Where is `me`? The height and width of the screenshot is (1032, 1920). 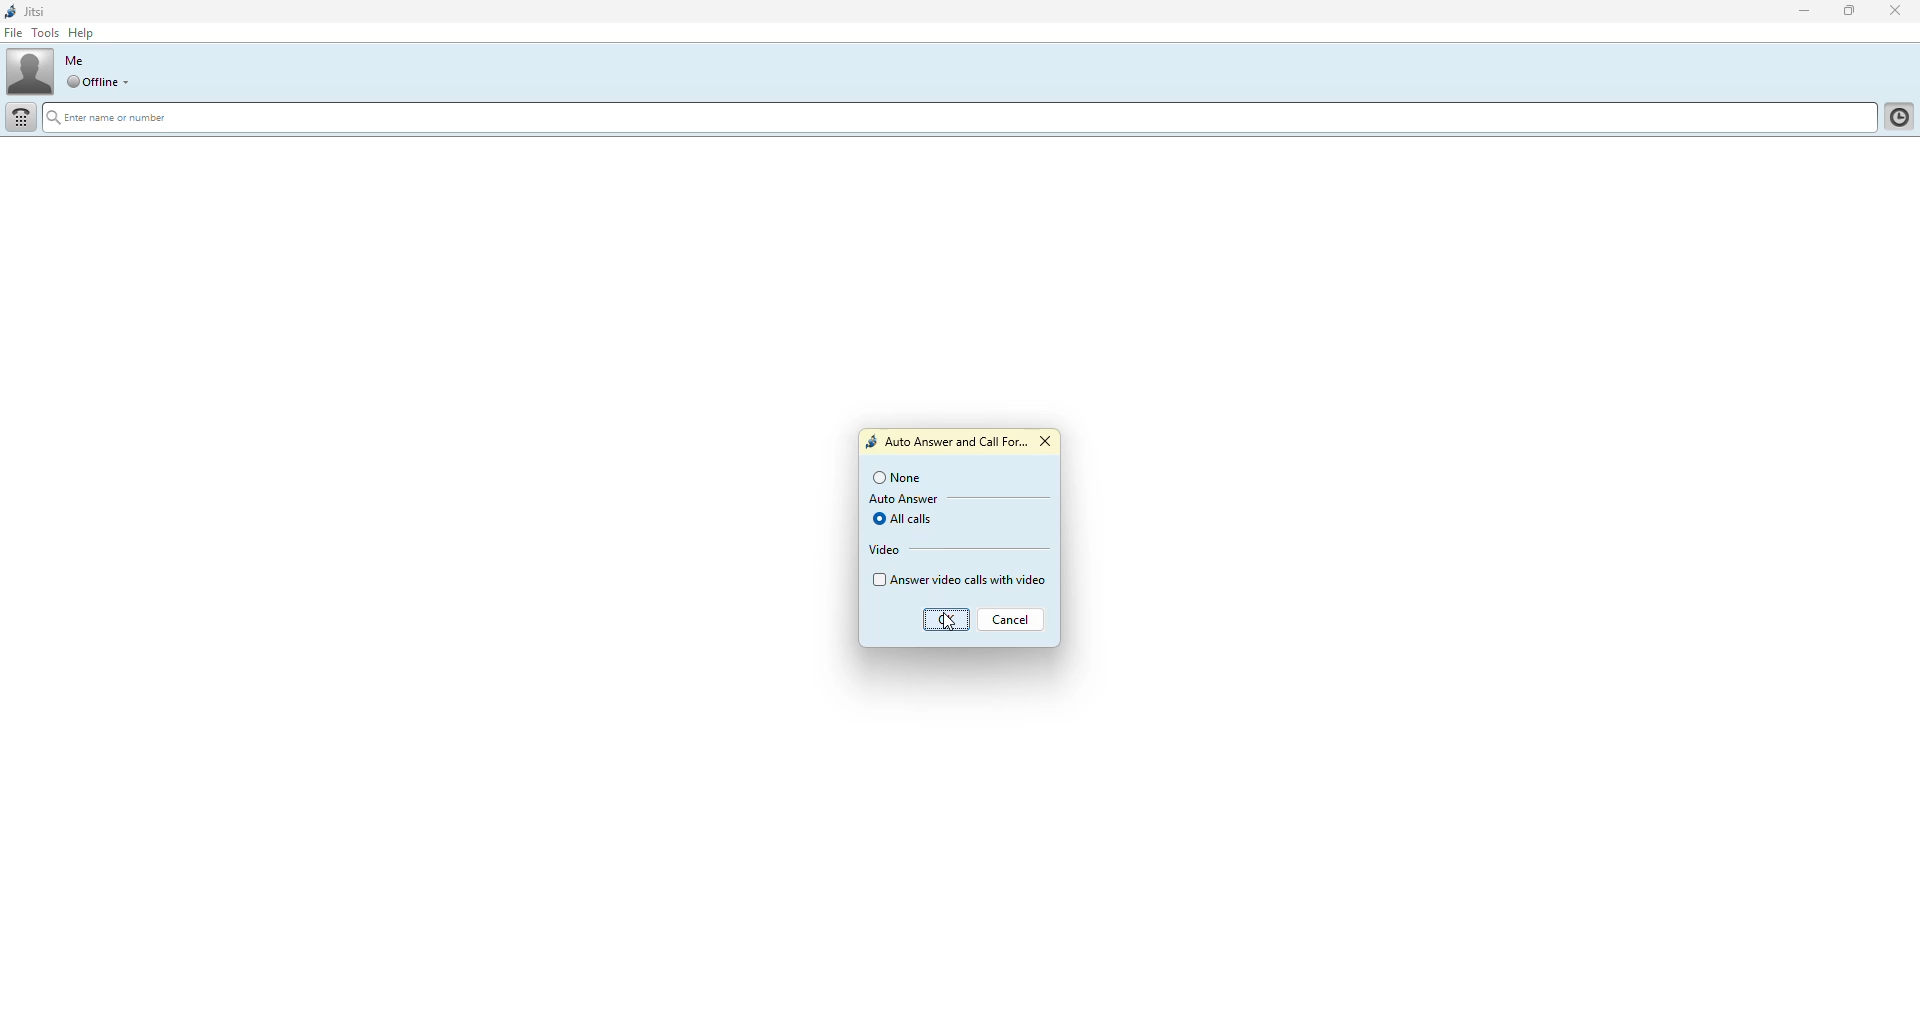
me is located at coordinates (75, 60).